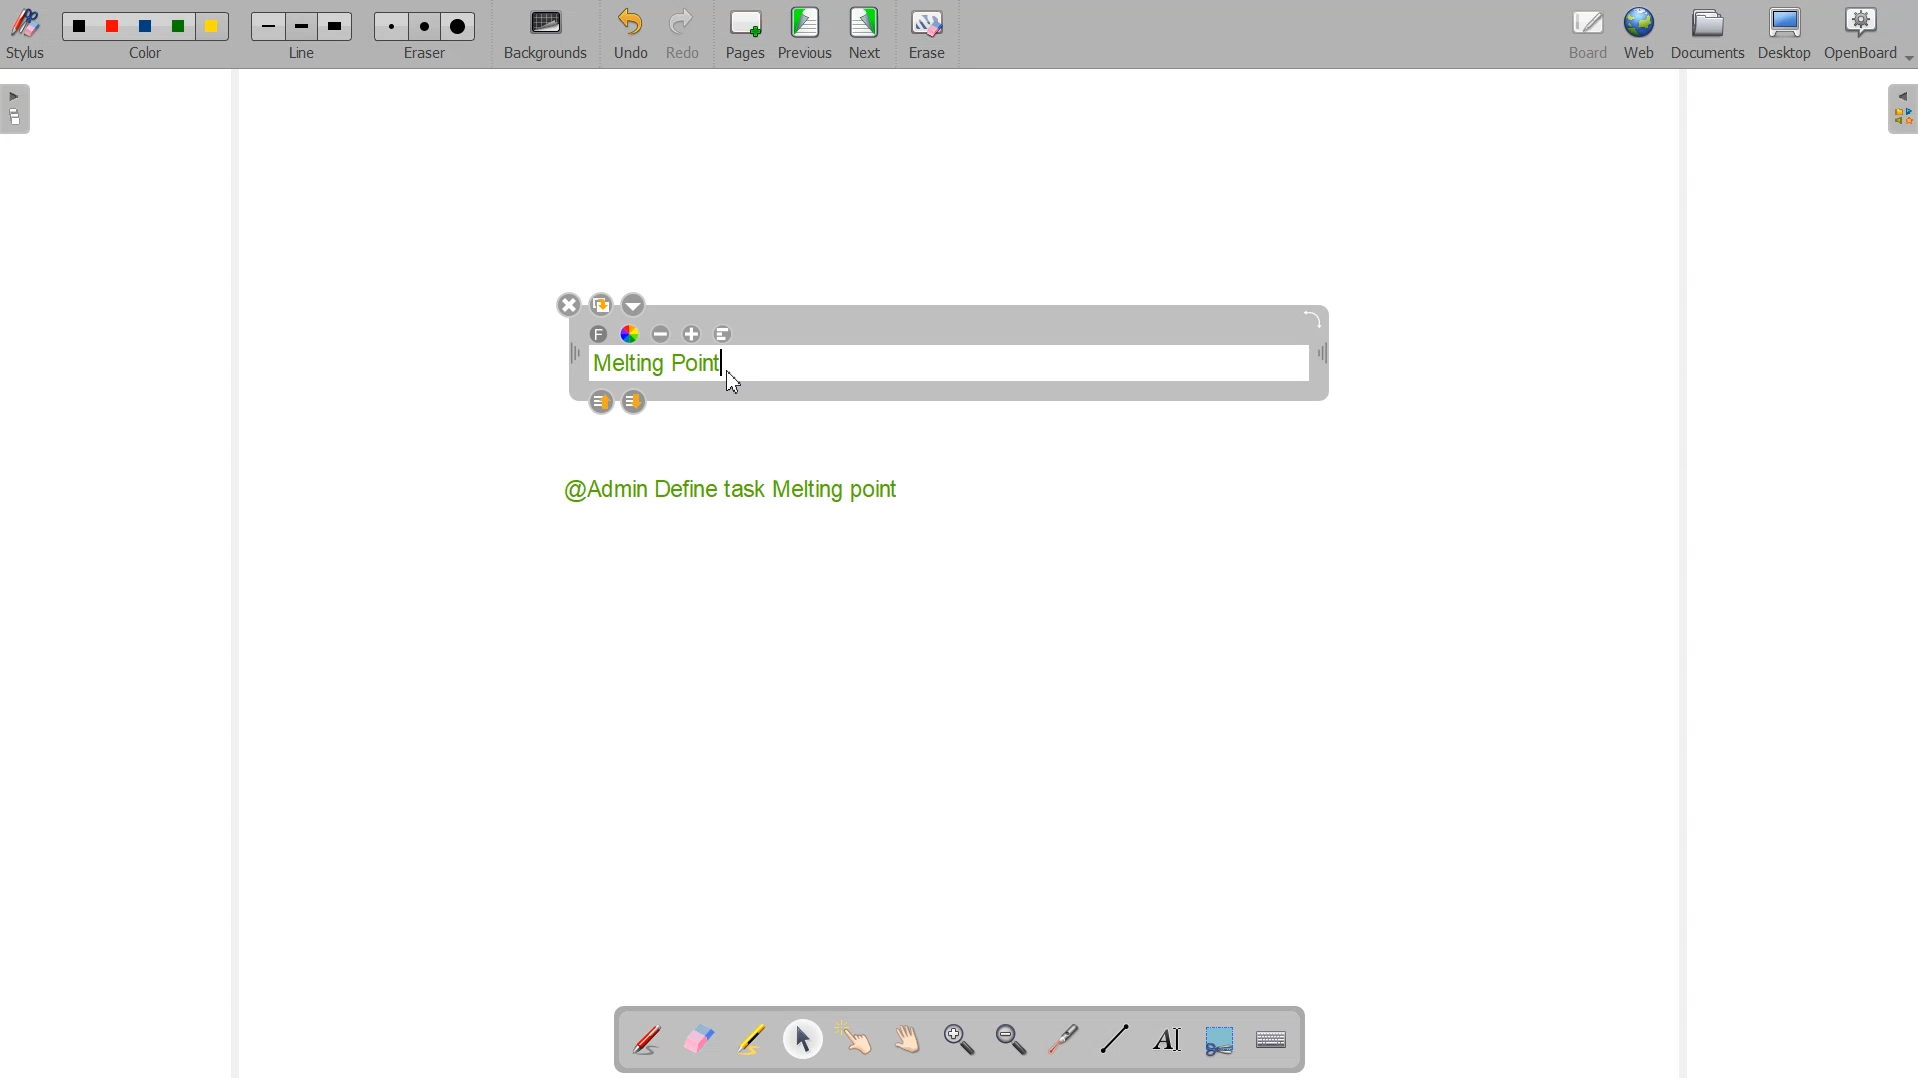  I want to click on Layer Up, so click(604, 403).